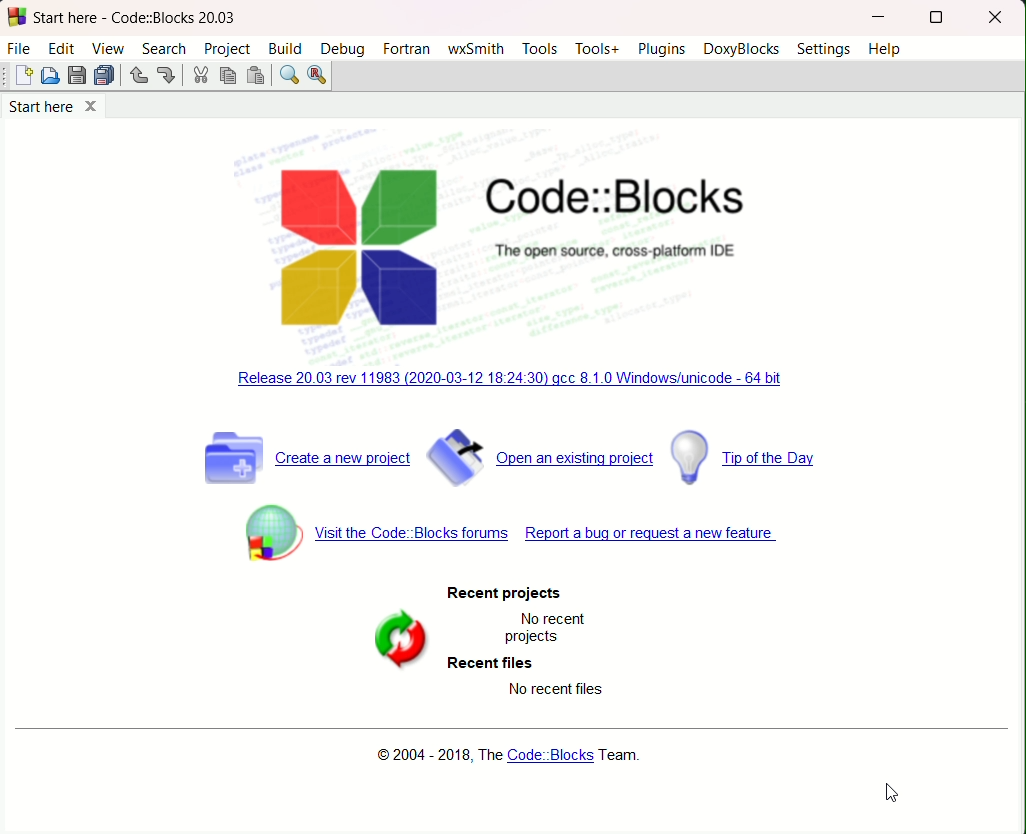 Image resolution: width=1026 pixels, height=834 pixels. What do you see at coordinates (358, 248) in the screenshot?
I see `logo` at bounding box center [358, 248].